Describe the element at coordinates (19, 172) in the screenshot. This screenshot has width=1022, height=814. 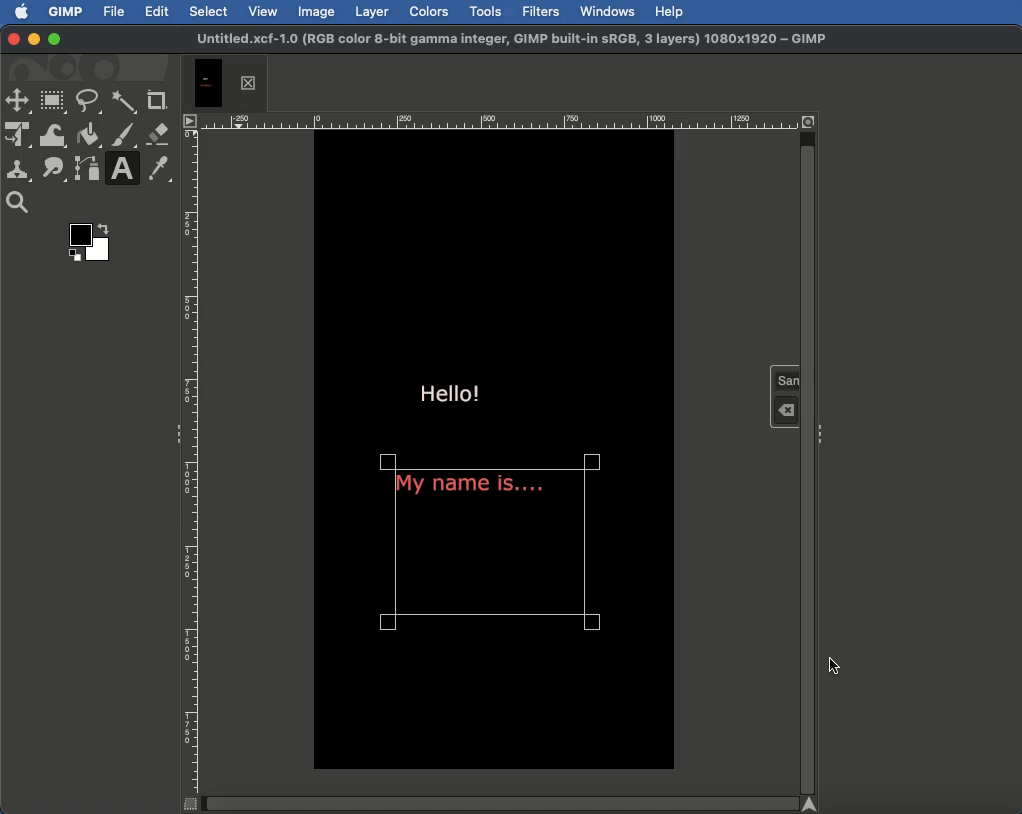
I see `Clone tool` at that location.